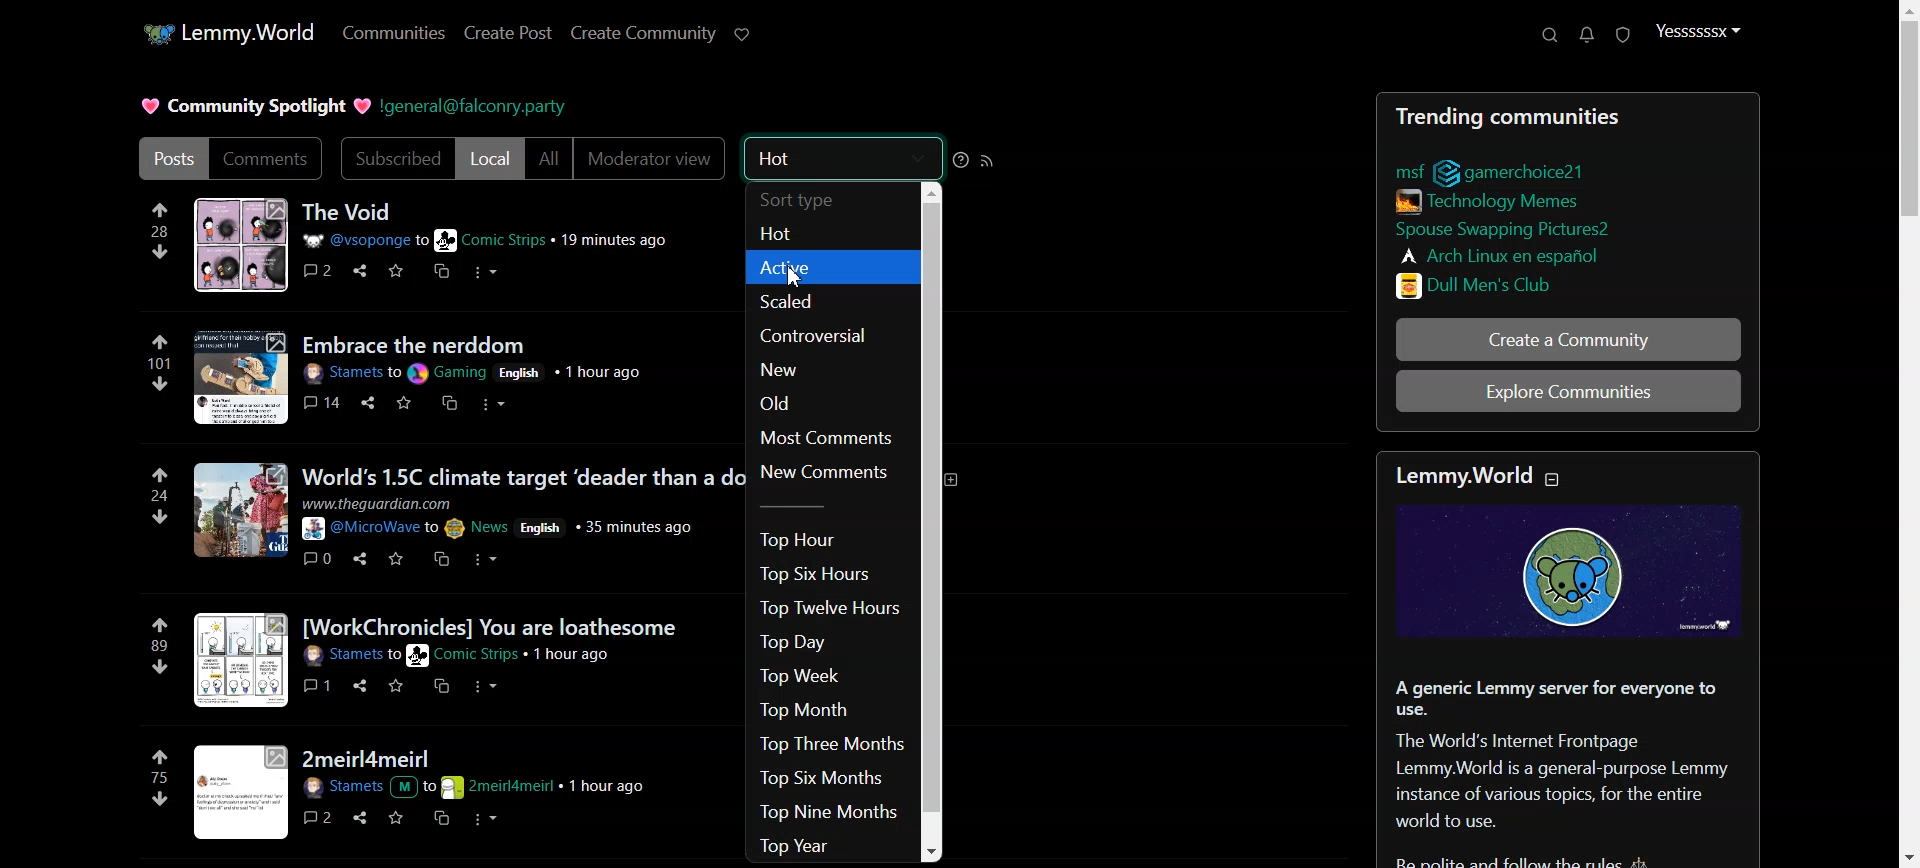 The height and width of the screenshot is (868, 1920). Describe the element at coordinates (363, 559) in the screenshot. I see `share` at that location.